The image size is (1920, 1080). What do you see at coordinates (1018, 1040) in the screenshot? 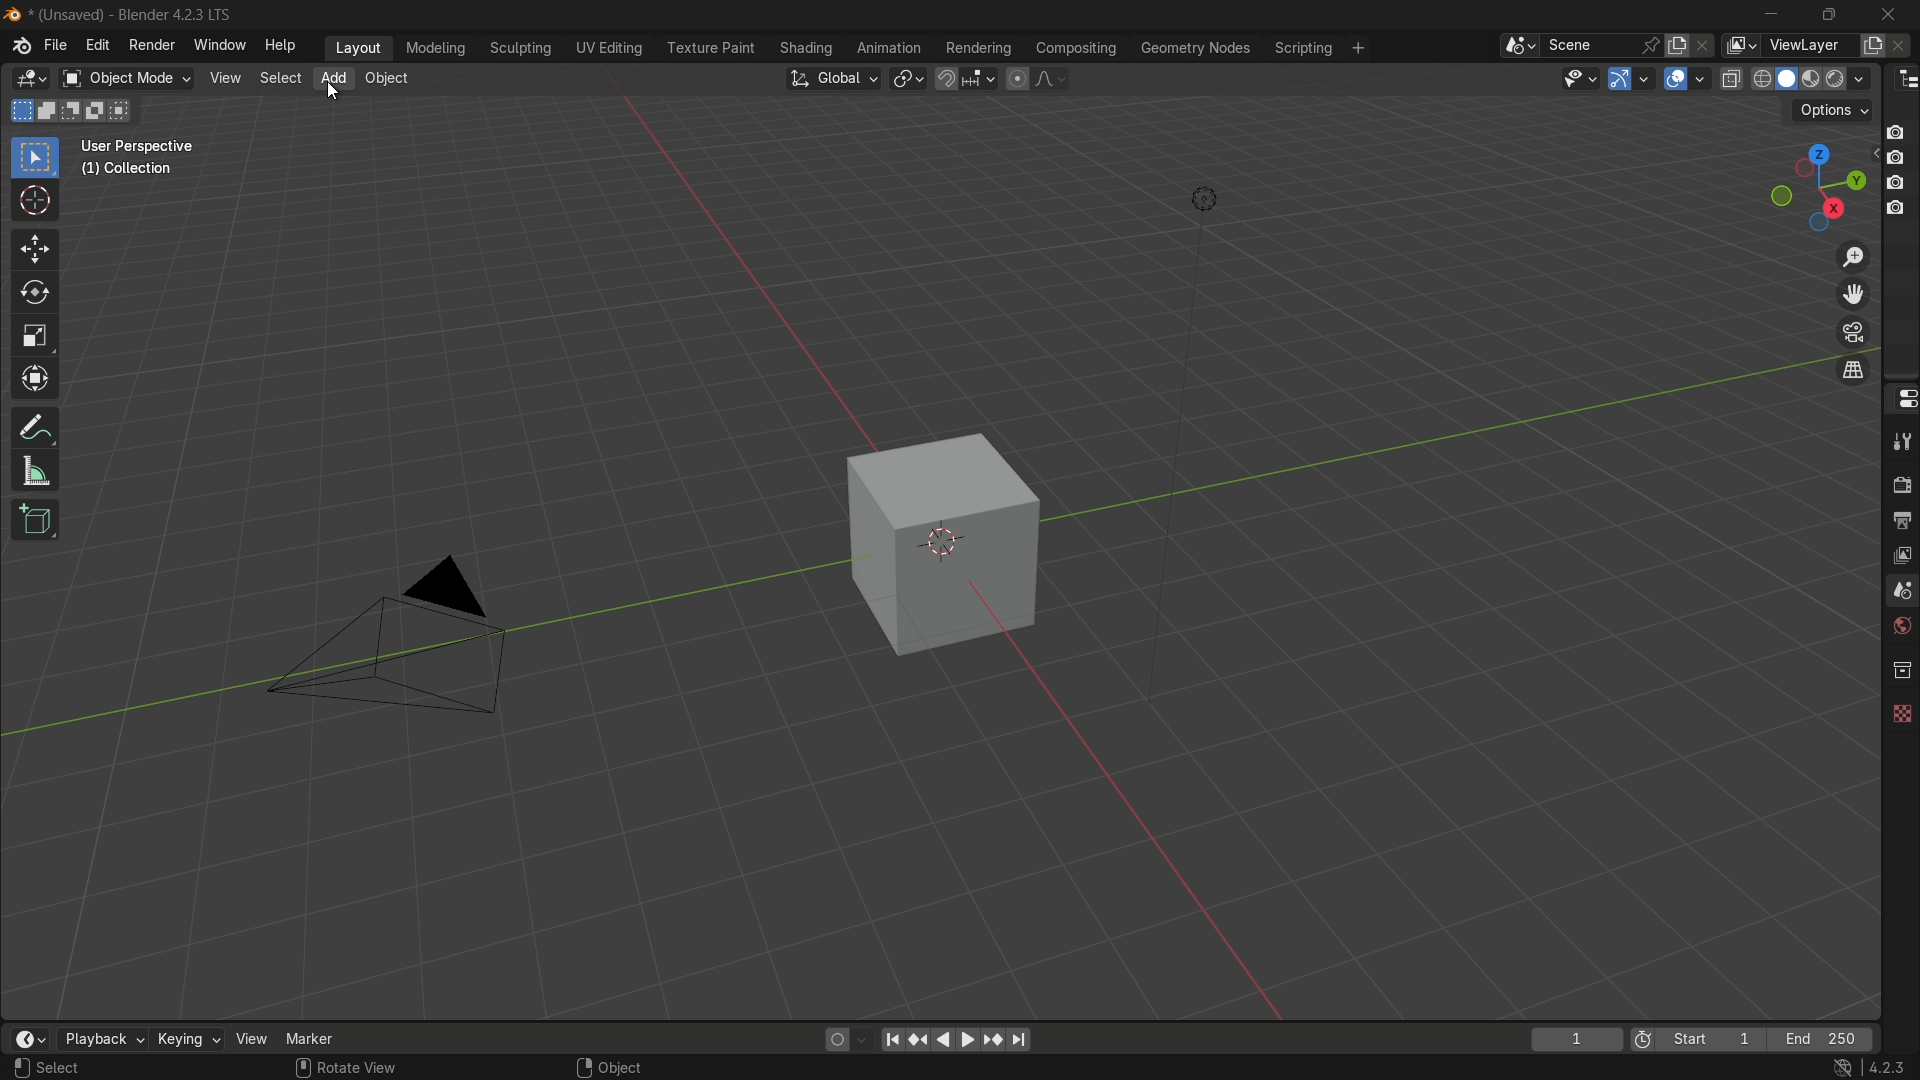
I see `jump to endpoint` at bounding box center [1018, 1040].